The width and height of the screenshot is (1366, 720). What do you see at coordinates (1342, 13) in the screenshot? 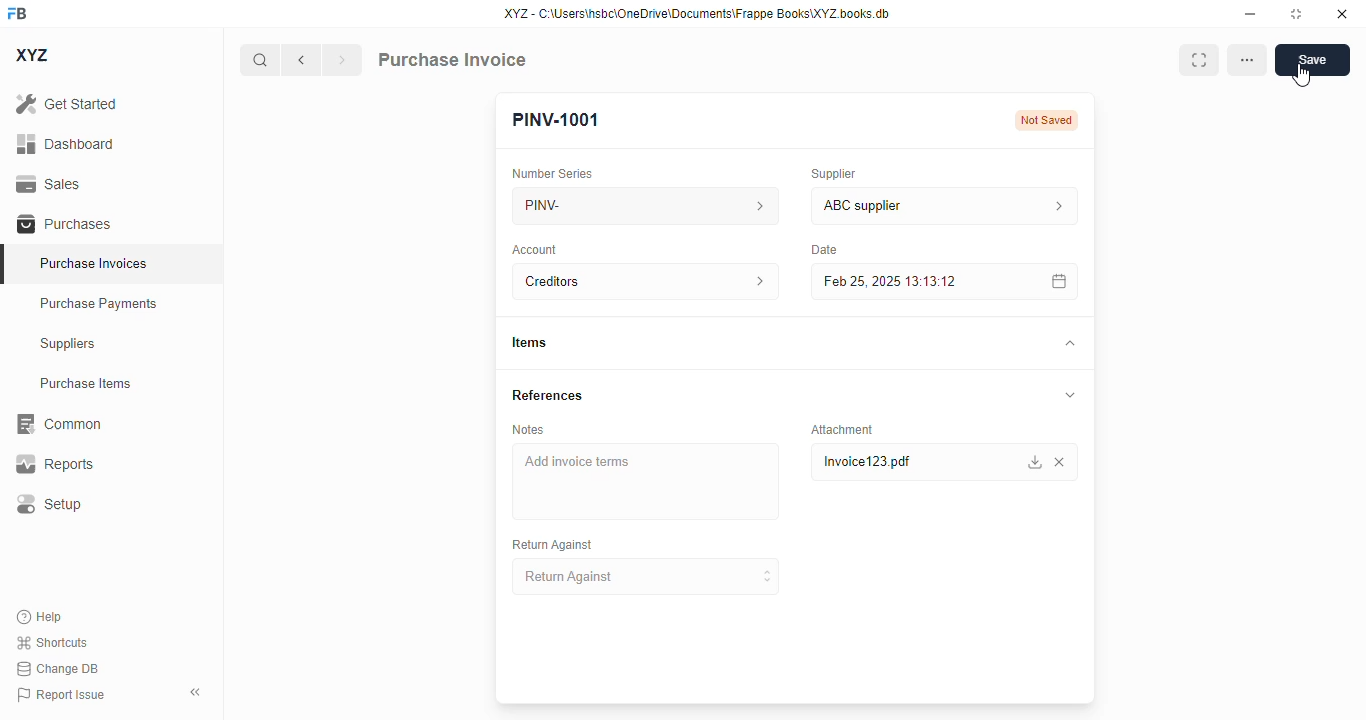
I see `close` at bounding box center [1342, 13].